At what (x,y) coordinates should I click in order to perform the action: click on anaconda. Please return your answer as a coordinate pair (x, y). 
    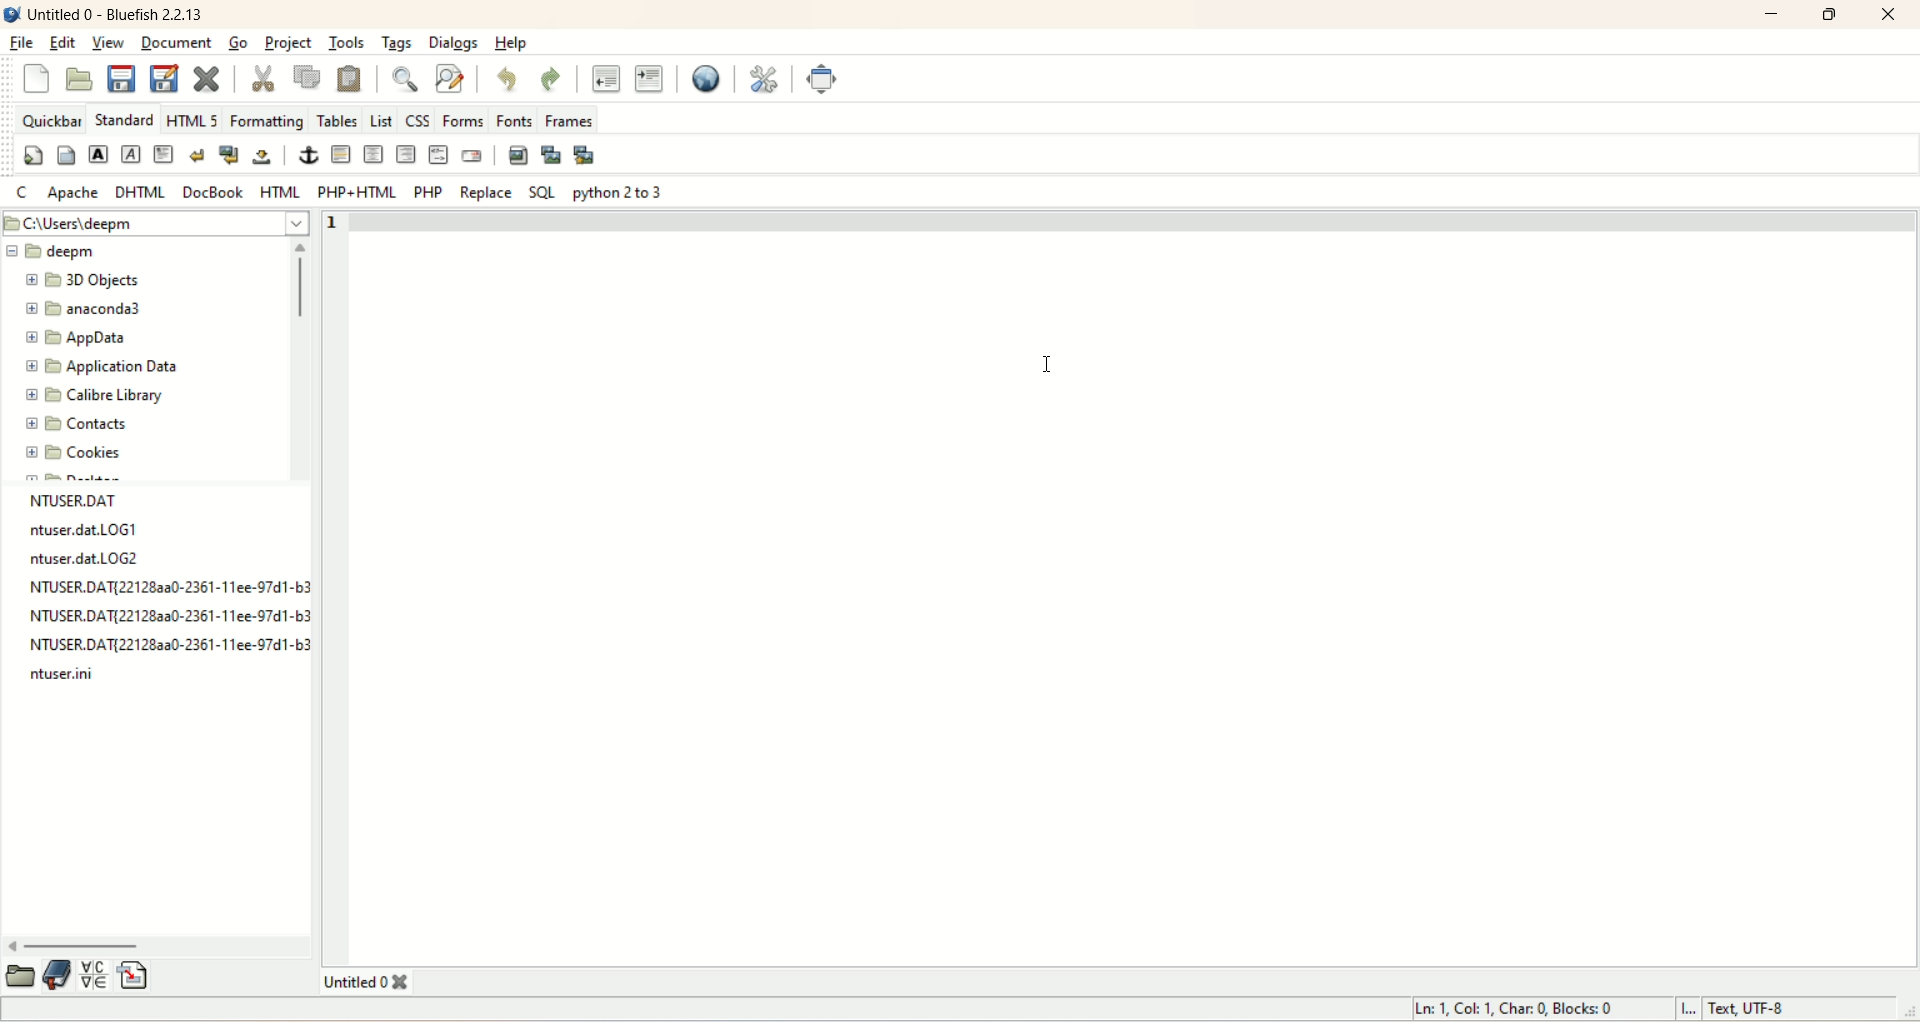
    Looking at the image, I should click on (89, 308).